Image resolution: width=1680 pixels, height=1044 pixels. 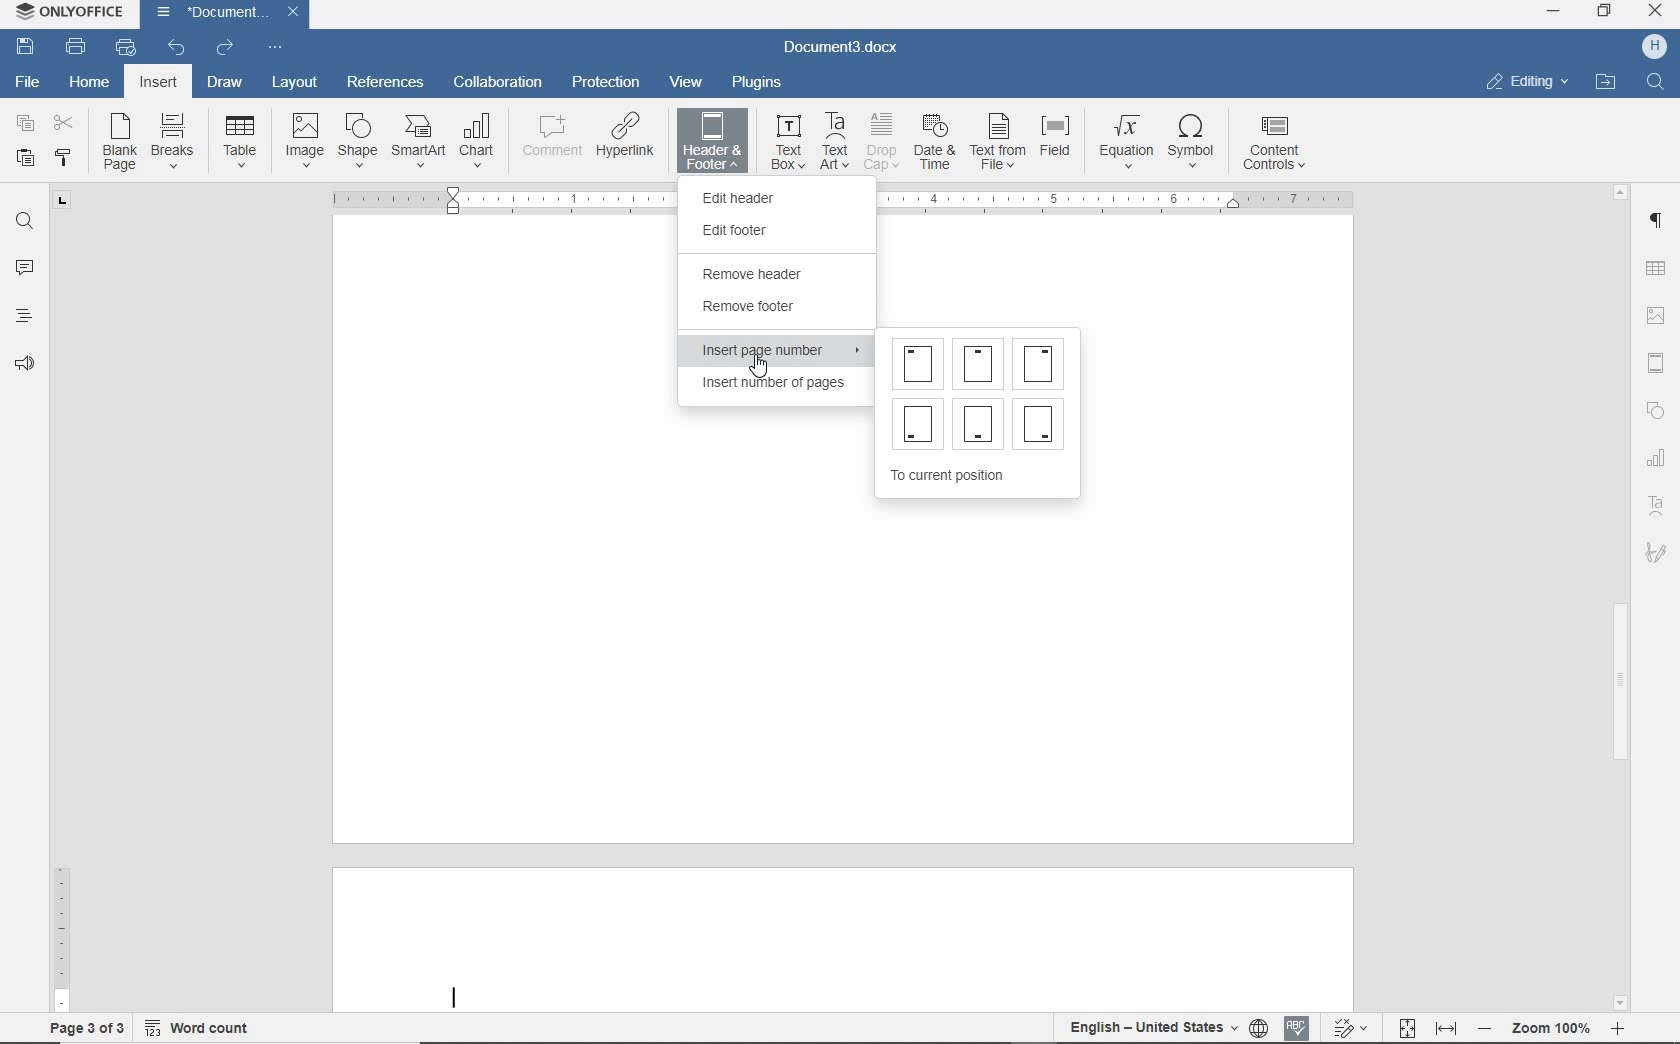 What do you see at coordinates (548, 142) in the screenshot?
I see `COMMENT` at bounding box center [548, 142].